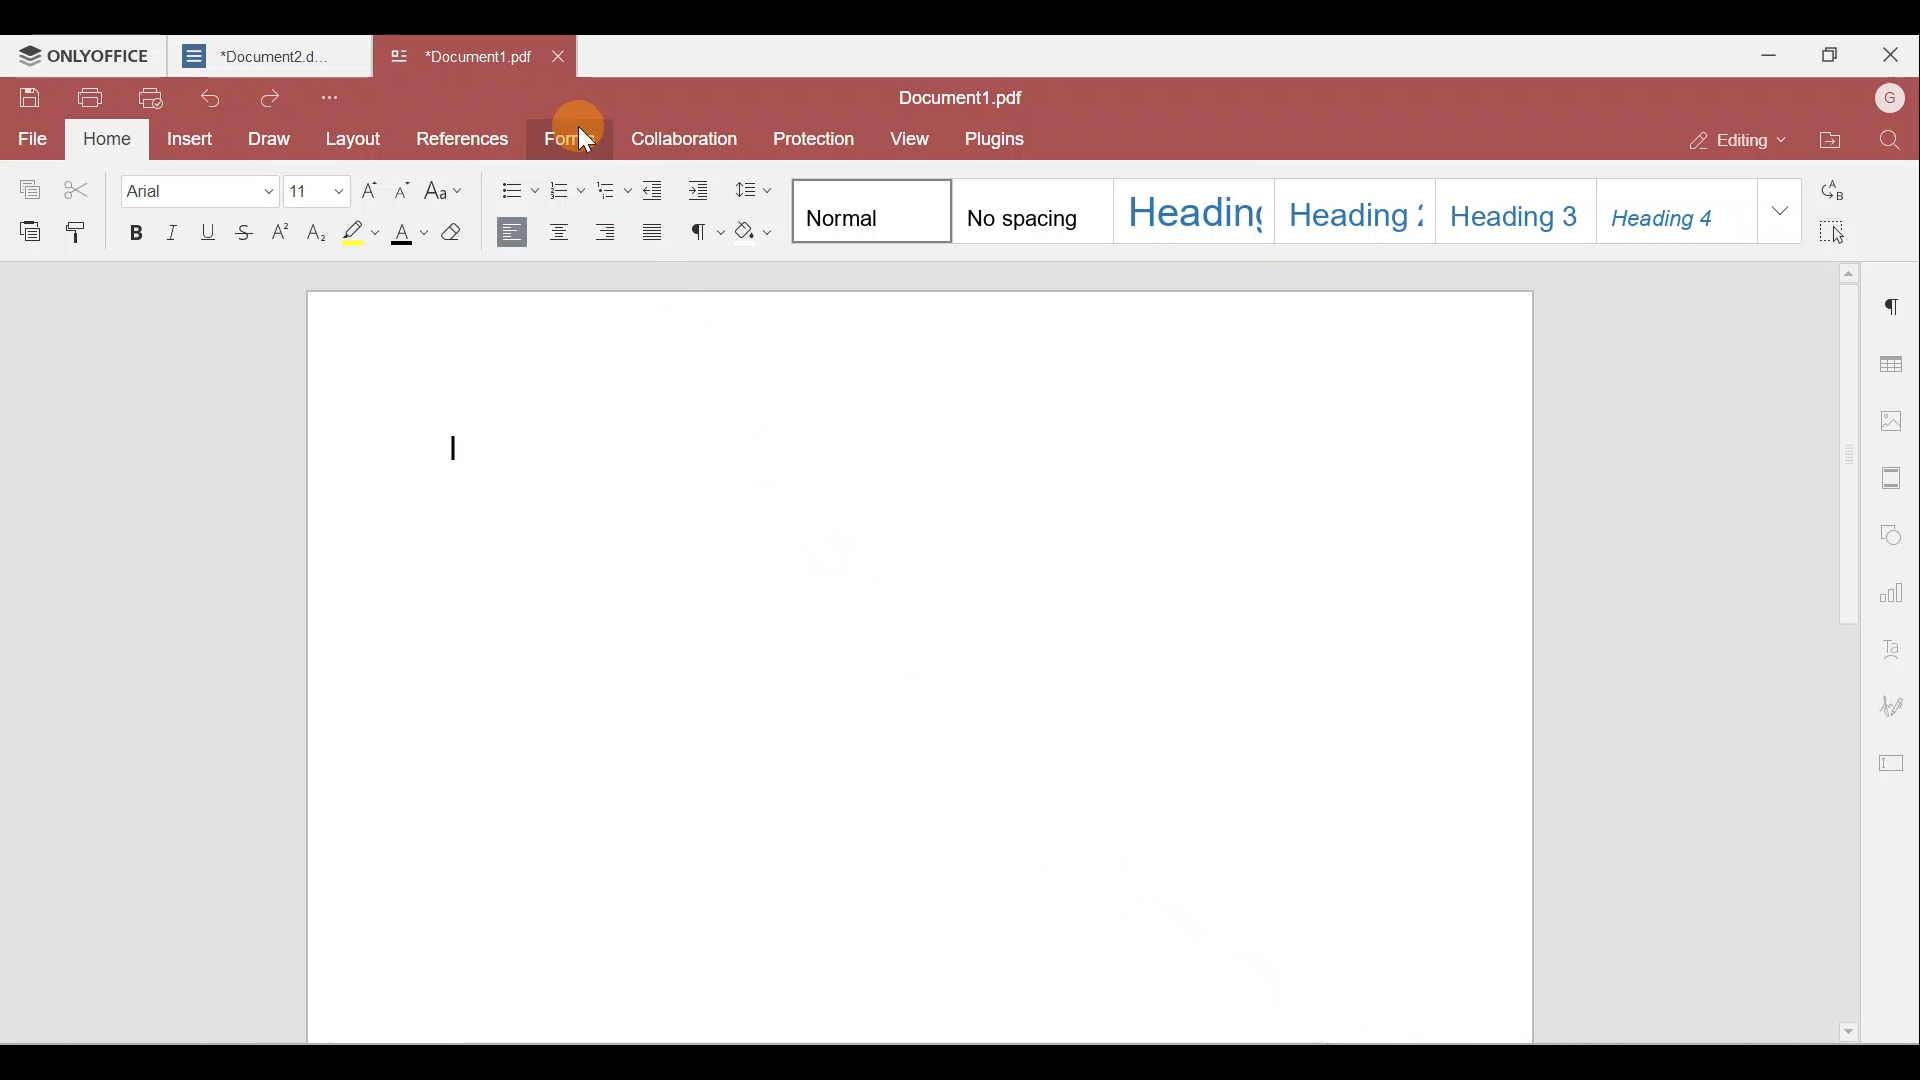 Image resolution: width=1920 pixels, height=1080 pixels. I want to click on ONLYOFFICE, so click(84, 54).